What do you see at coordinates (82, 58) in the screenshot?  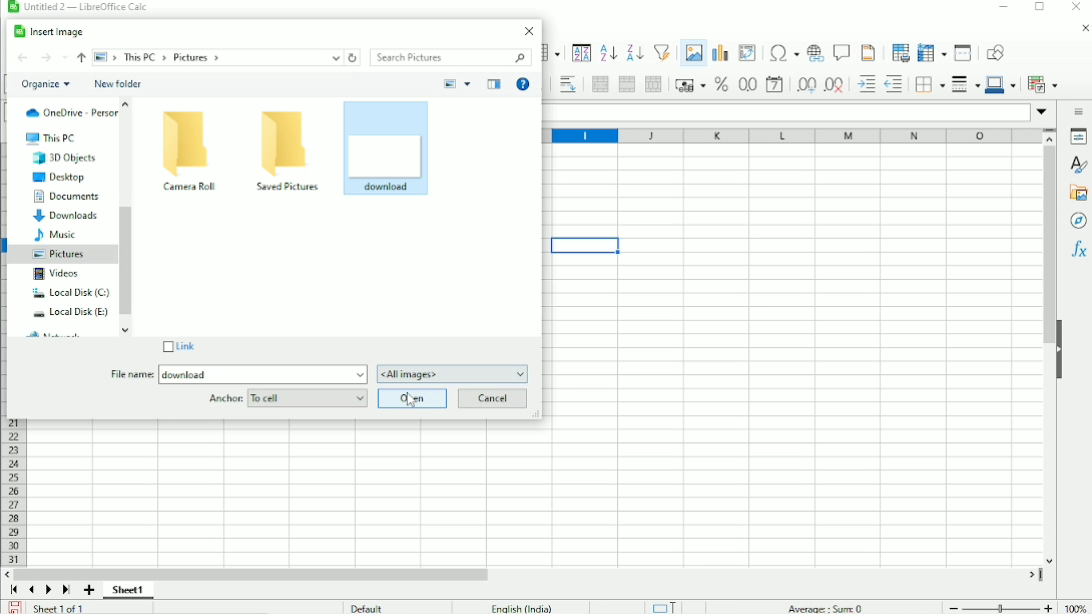 I see `Up to ''This PC''` at bounding box center [82, 58].